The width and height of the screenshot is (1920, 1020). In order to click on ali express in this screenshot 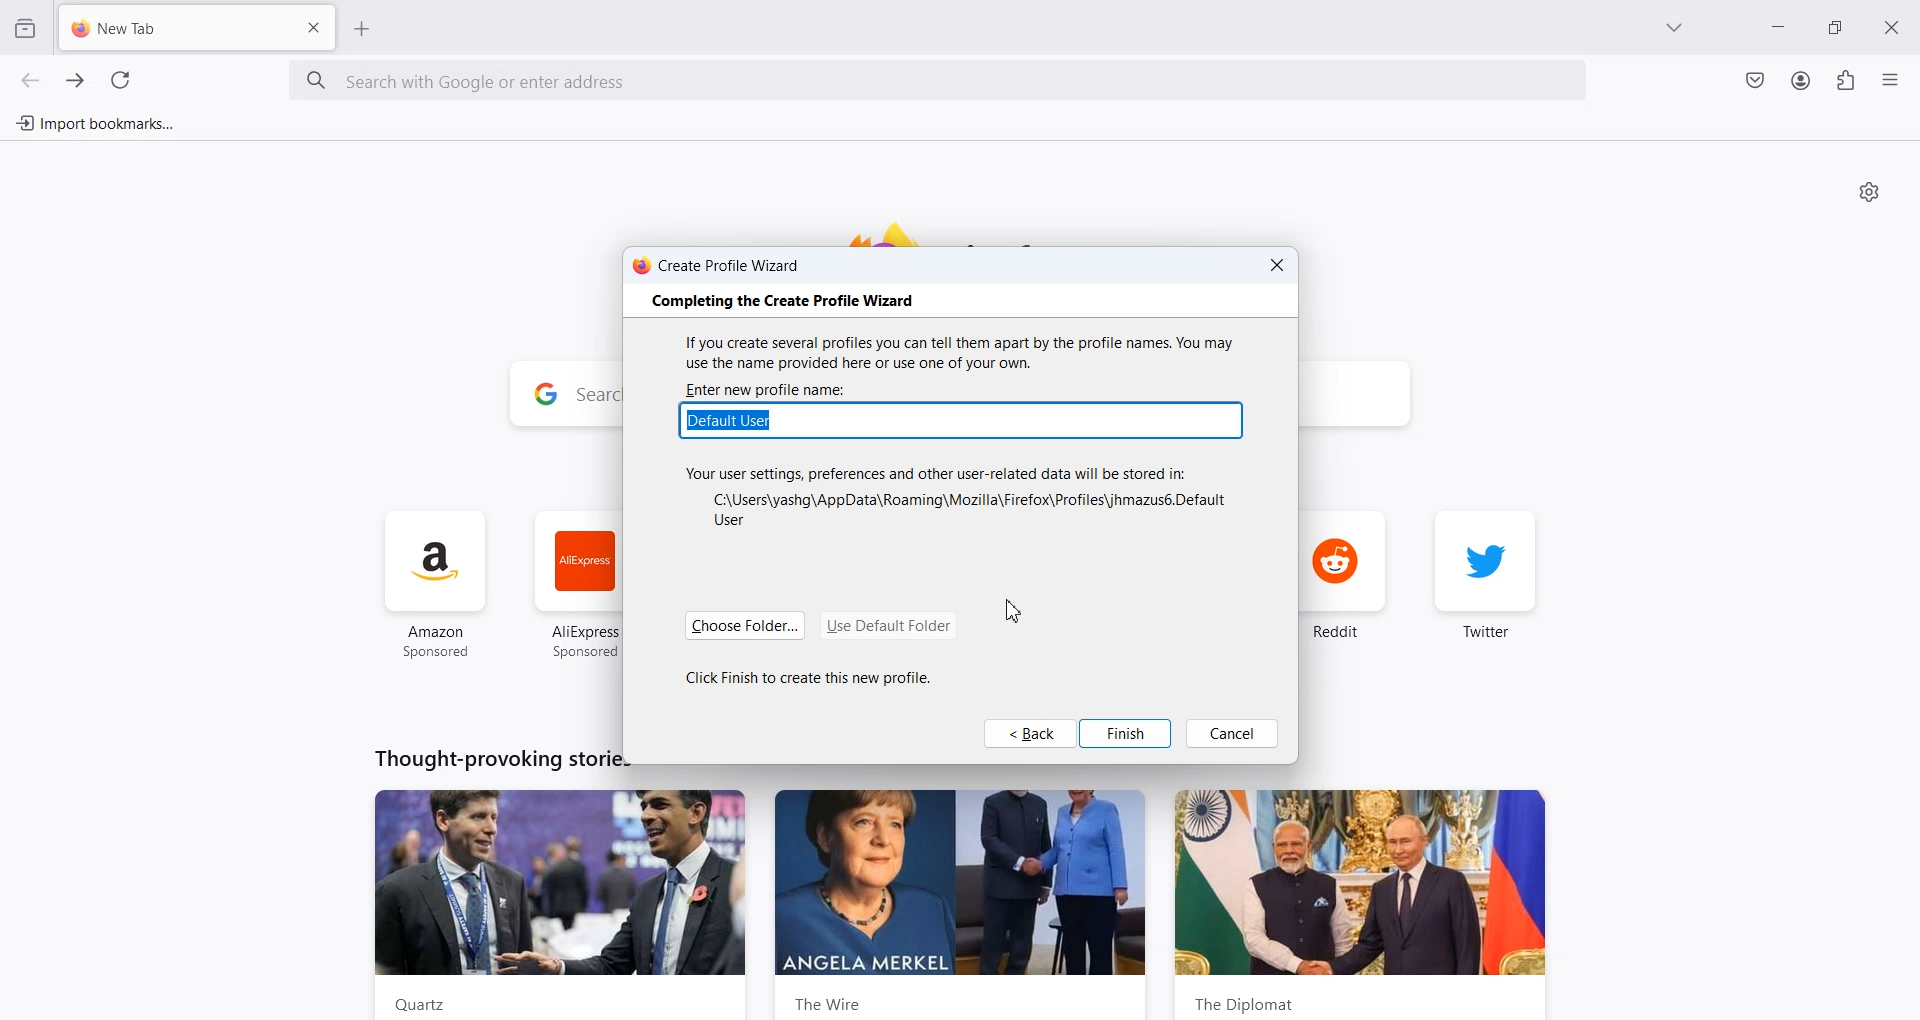, I will do `click(580, 582)`.